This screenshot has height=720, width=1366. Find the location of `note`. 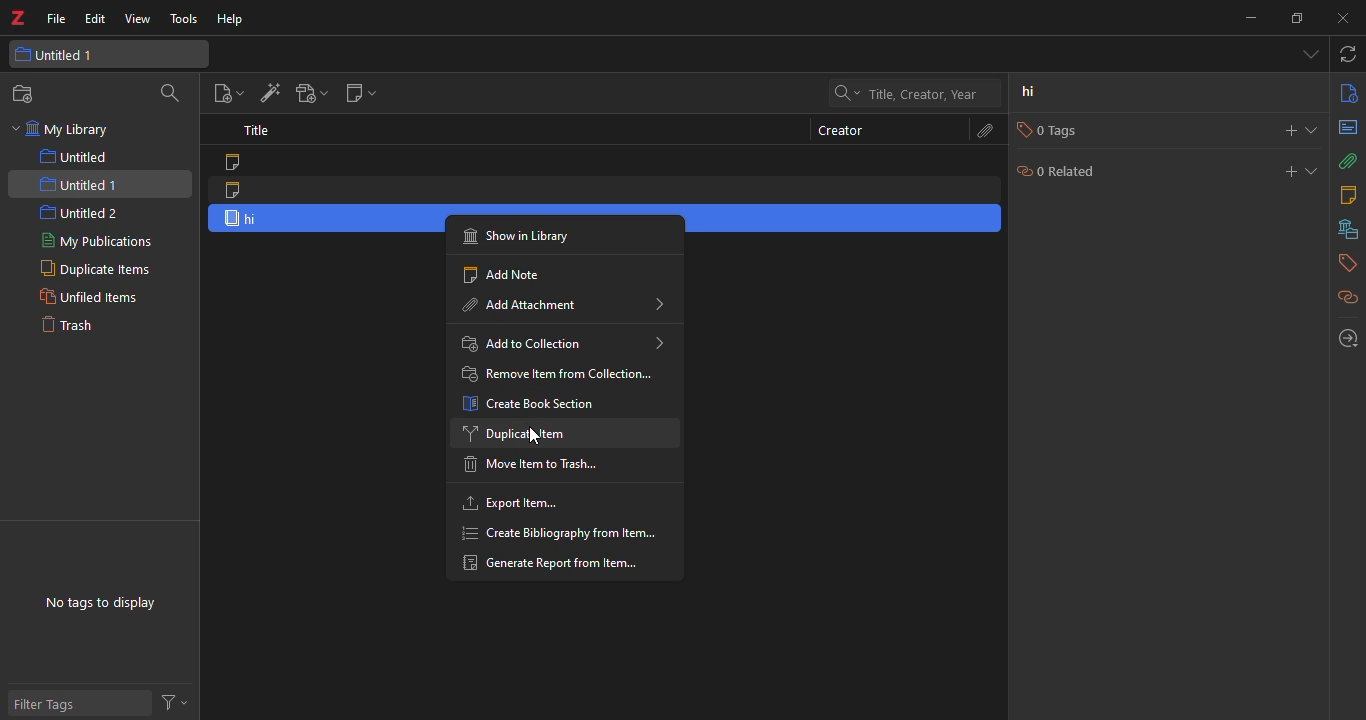

note is located at coordinates (238, 161).